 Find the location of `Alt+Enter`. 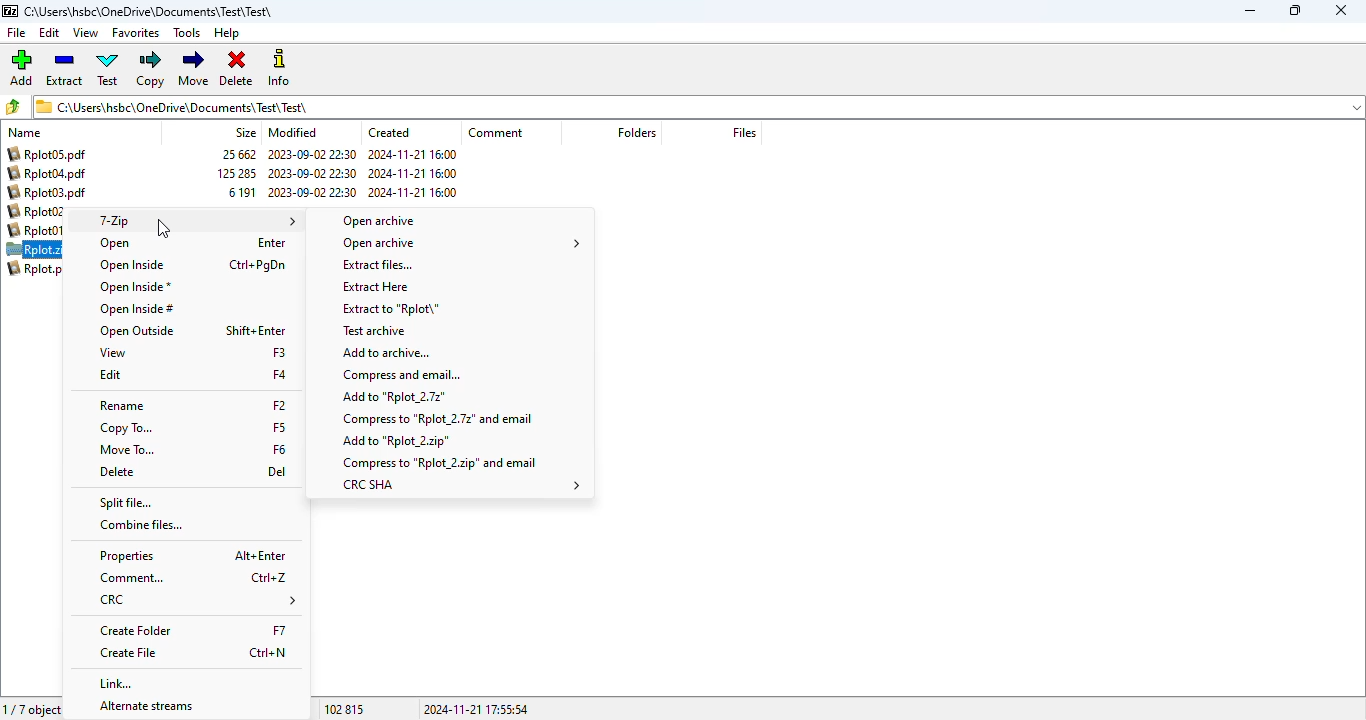

Alt+Enter is located at coordinates (259, 554).